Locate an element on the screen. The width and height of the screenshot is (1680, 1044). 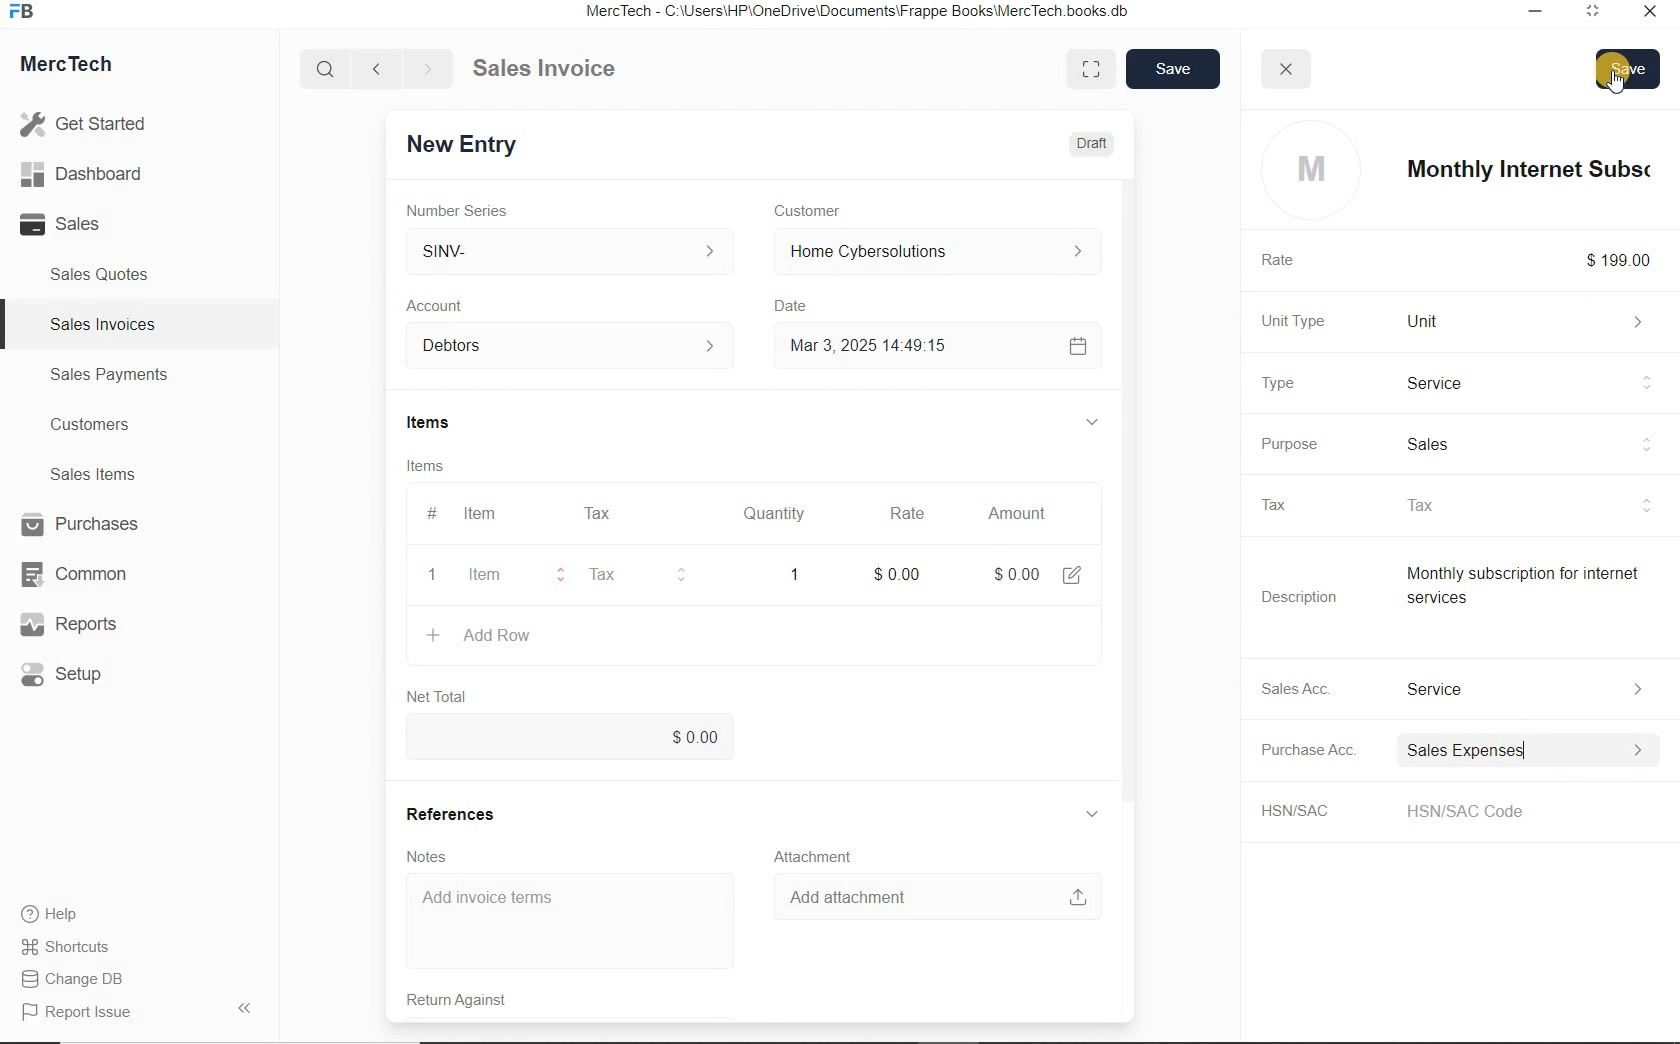
New Entry is located at coordinates (468, 143).